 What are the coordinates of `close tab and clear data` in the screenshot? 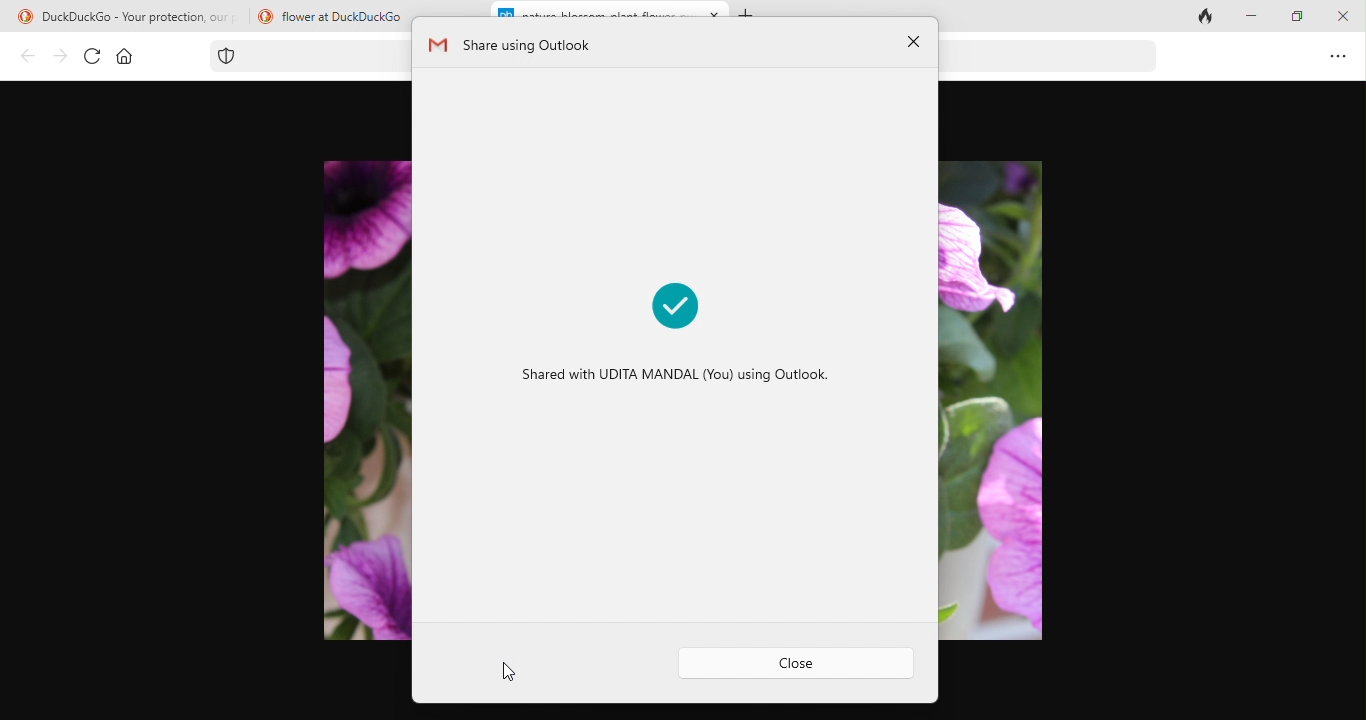 It's located at (1196, 19).